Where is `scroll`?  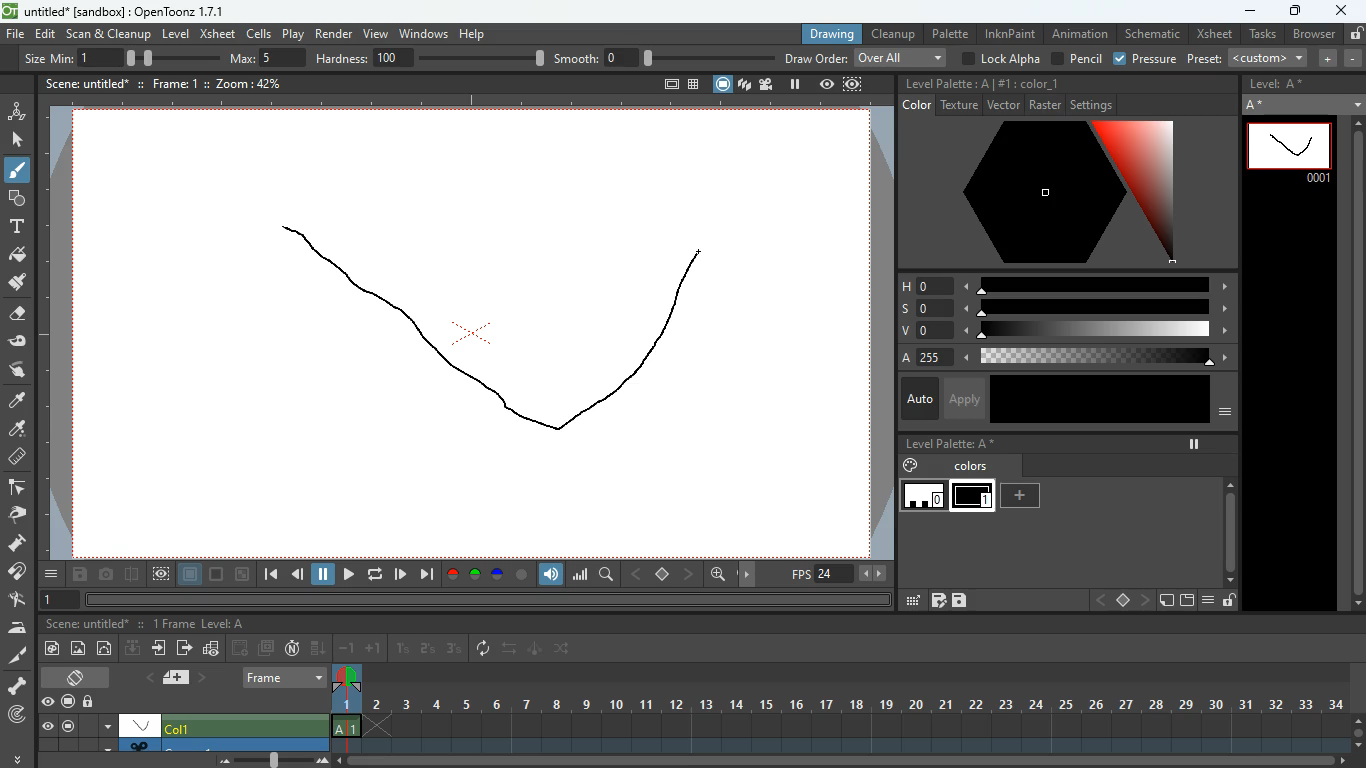 scroll is located at coordinates (850, 762).